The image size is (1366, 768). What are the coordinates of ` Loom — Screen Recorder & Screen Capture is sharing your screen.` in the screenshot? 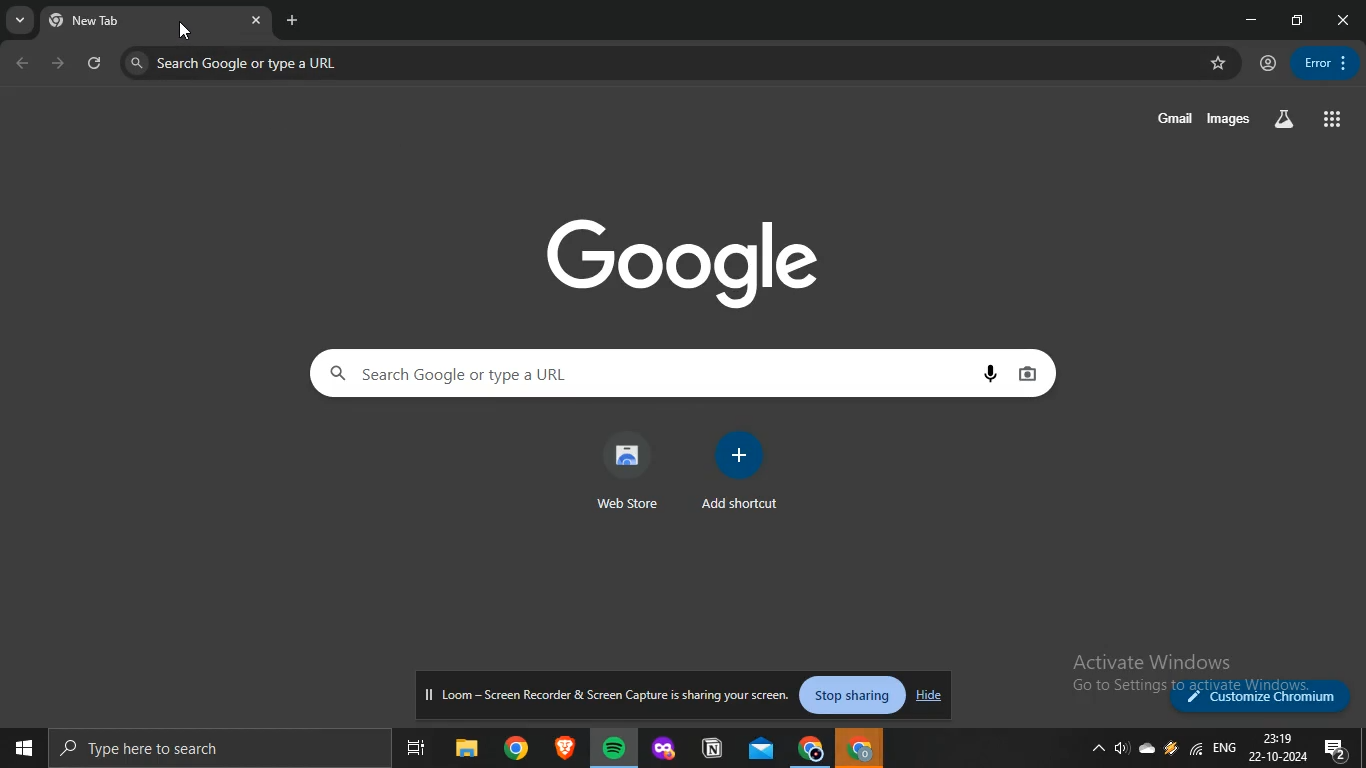 It's located at (609, 696).